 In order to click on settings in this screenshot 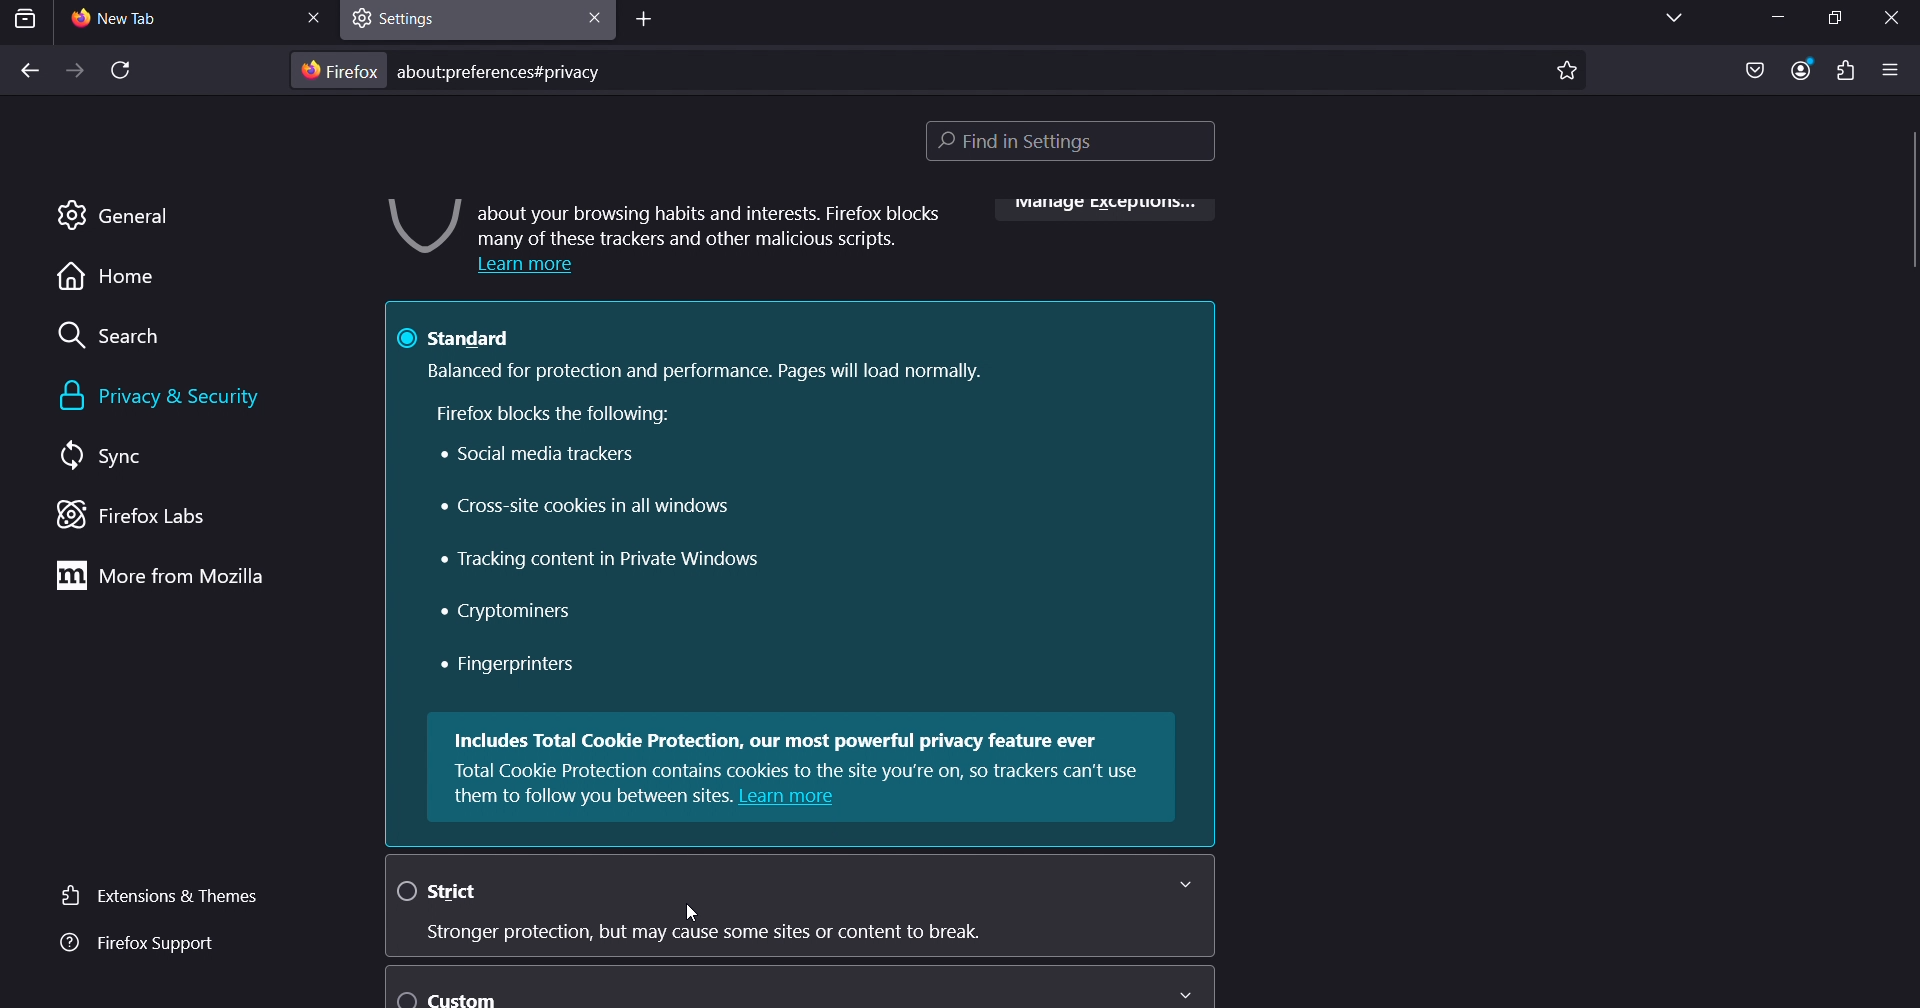, I will do `click(409, 17)`.